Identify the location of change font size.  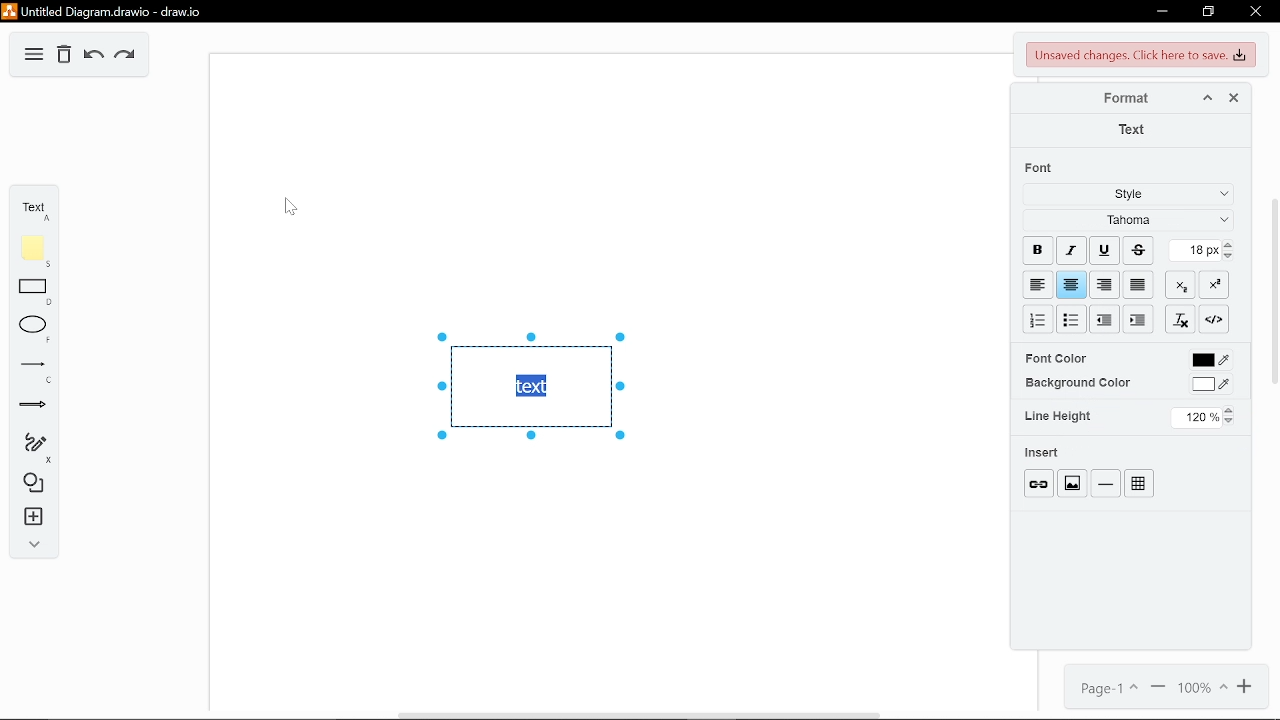
(1203, 251).